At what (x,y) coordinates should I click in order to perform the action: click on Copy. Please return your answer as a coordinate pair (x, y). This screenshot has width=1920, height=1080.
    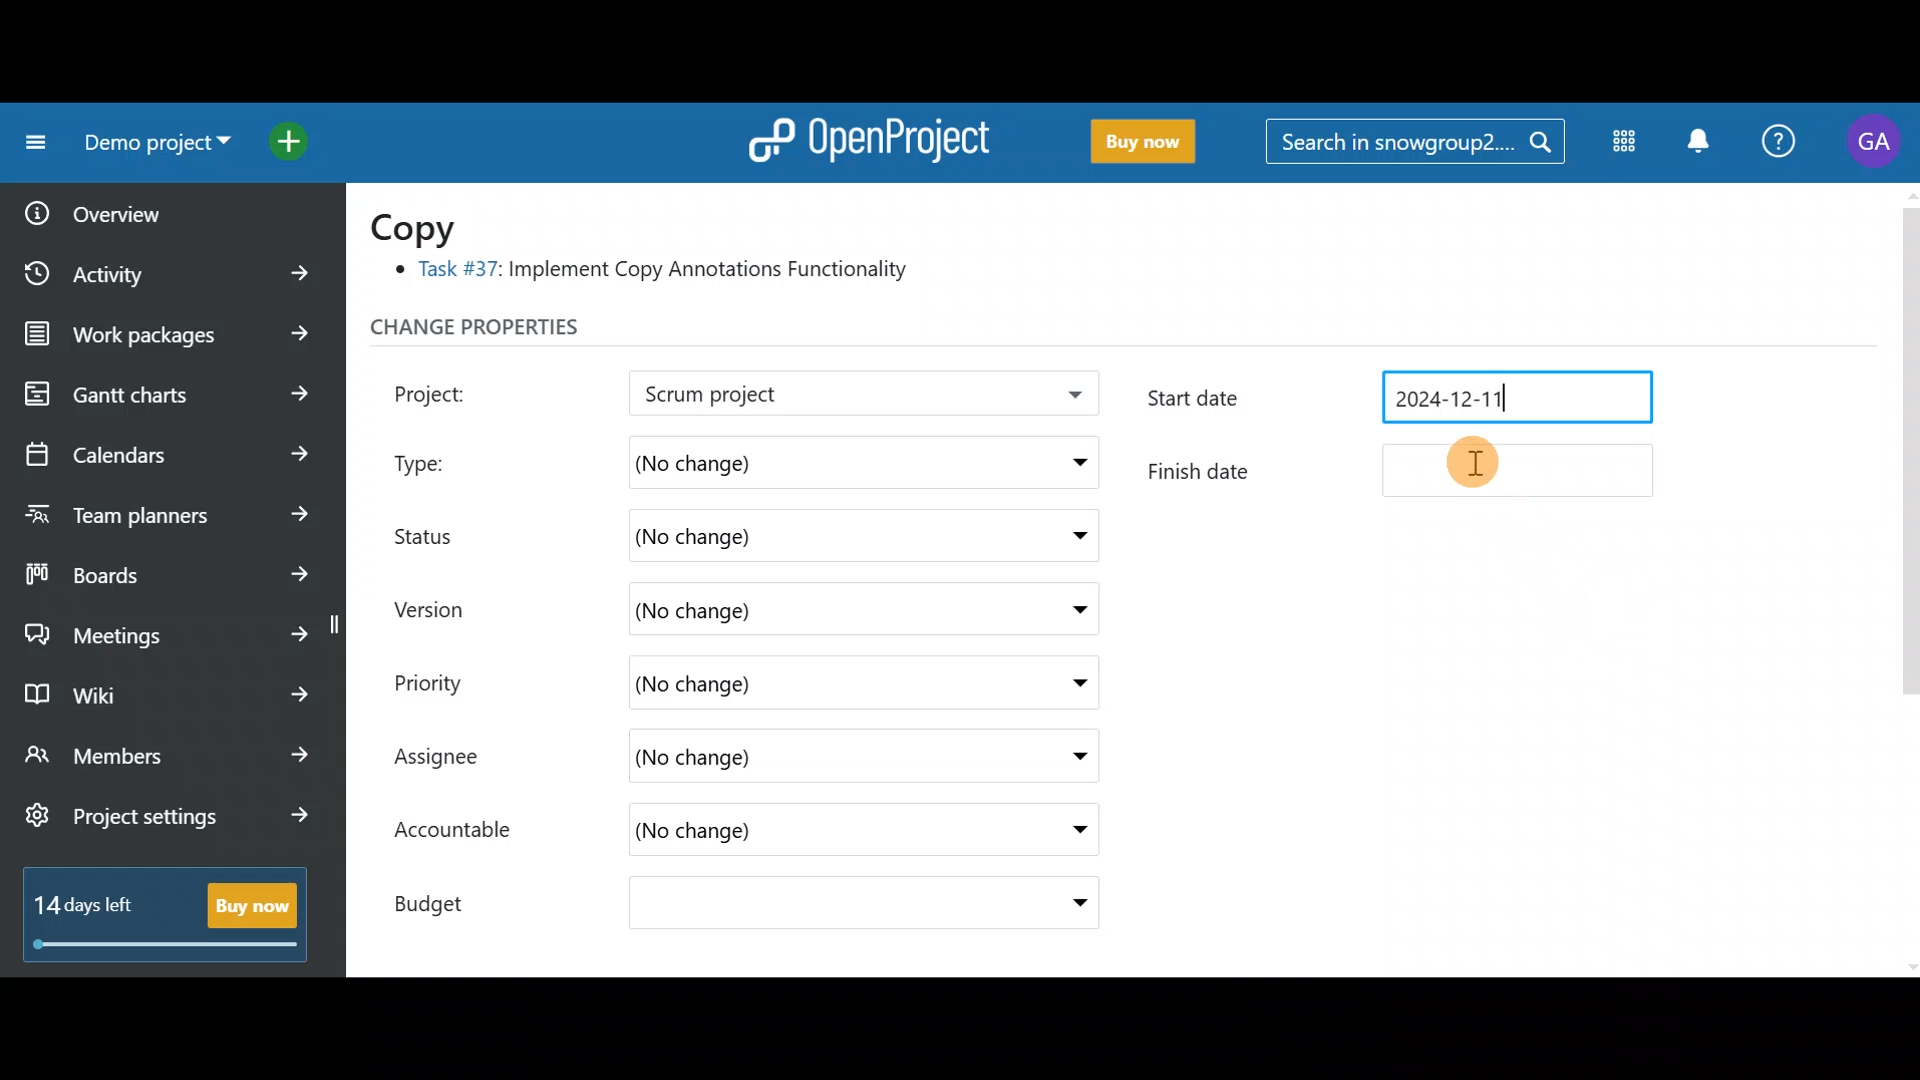
    Looking at the image, I should click on (426, 226).